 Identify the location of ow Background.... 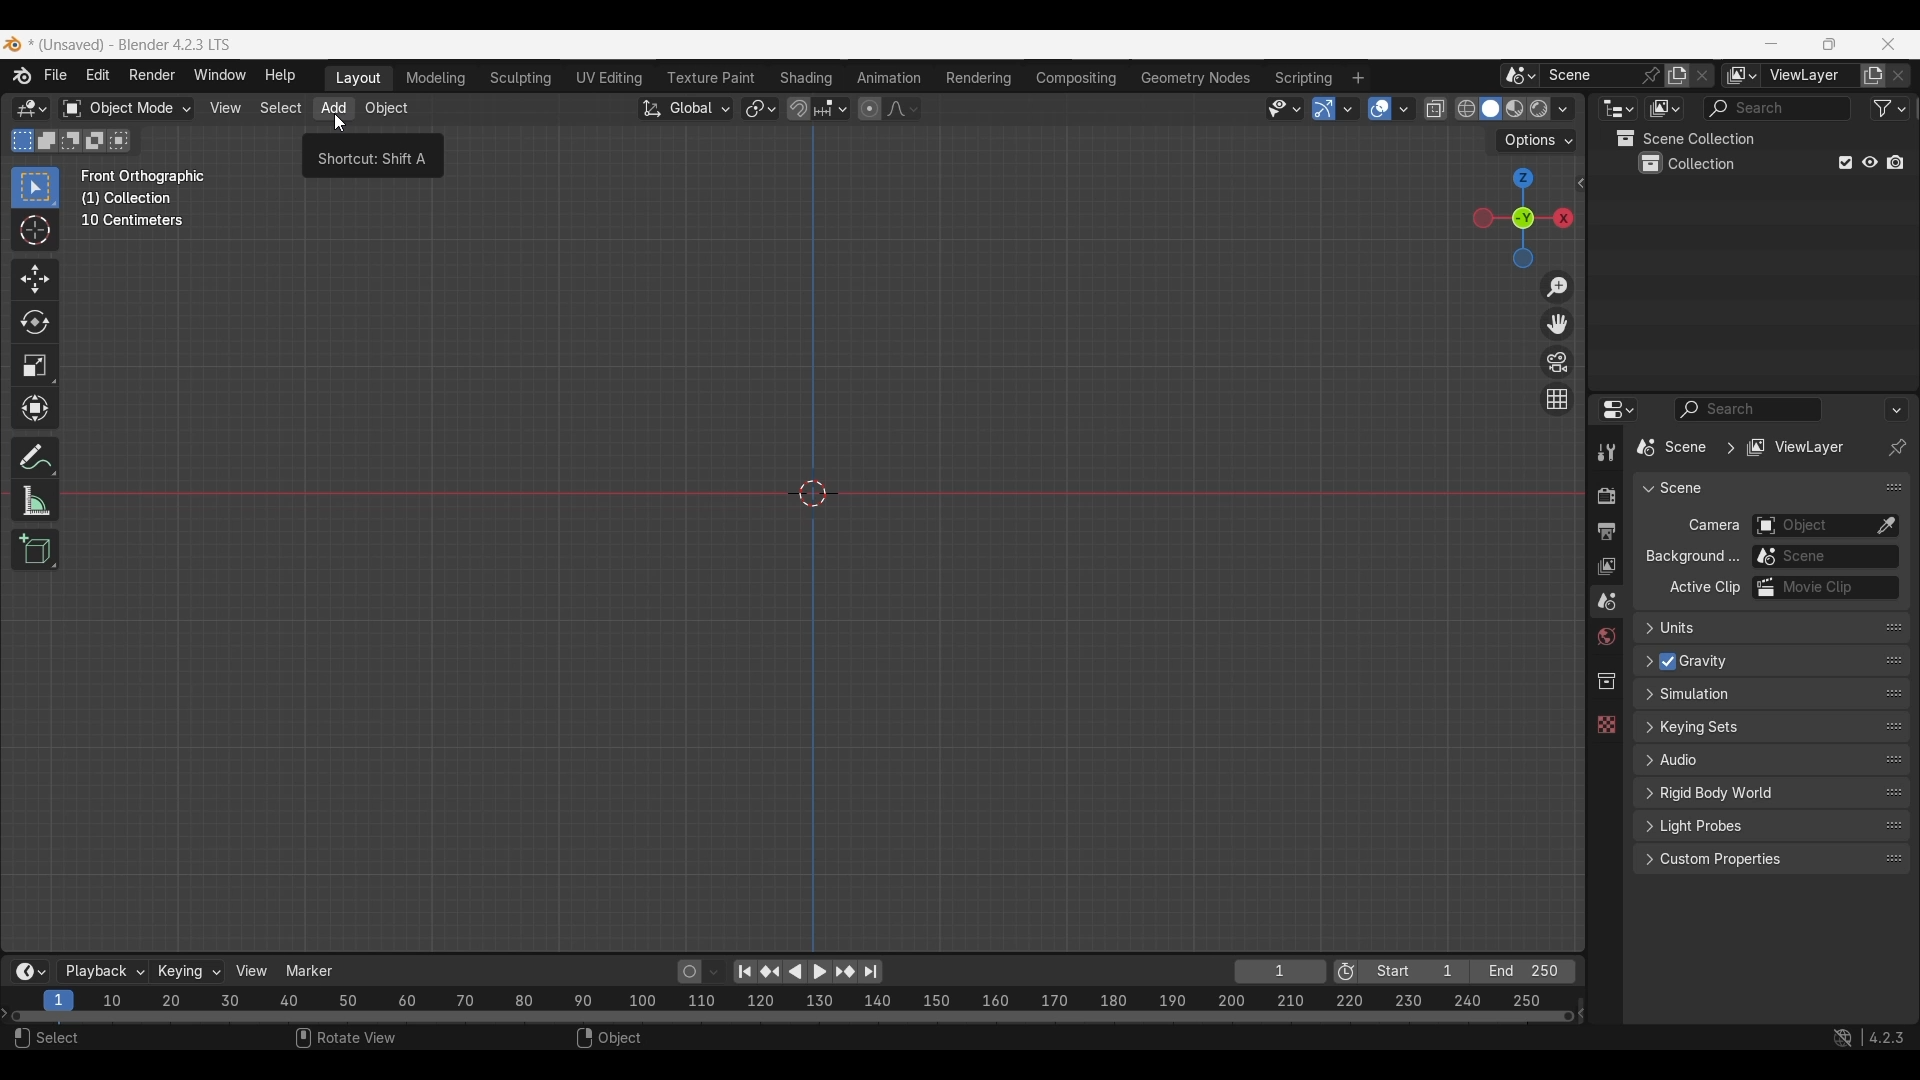
(1689, 557).